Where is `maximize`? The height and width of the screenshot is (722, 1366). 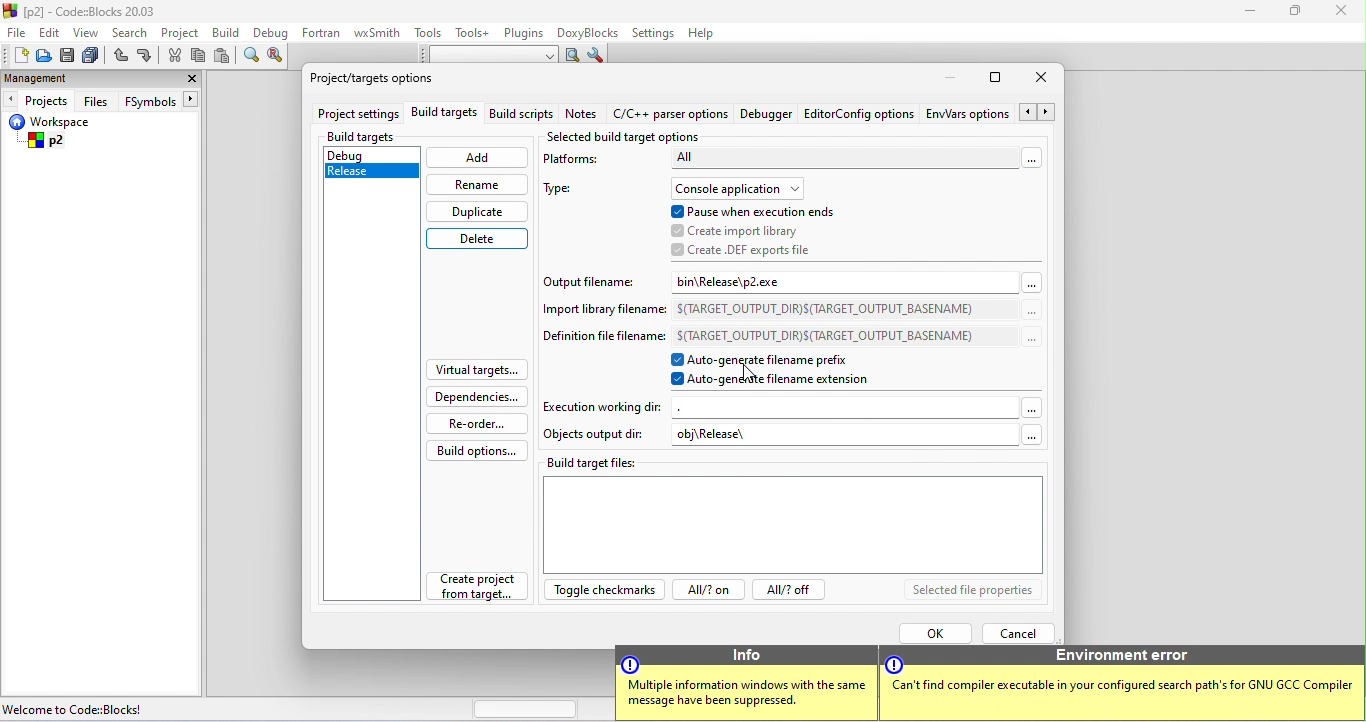 maximize is located at coordinates (1296, 15).